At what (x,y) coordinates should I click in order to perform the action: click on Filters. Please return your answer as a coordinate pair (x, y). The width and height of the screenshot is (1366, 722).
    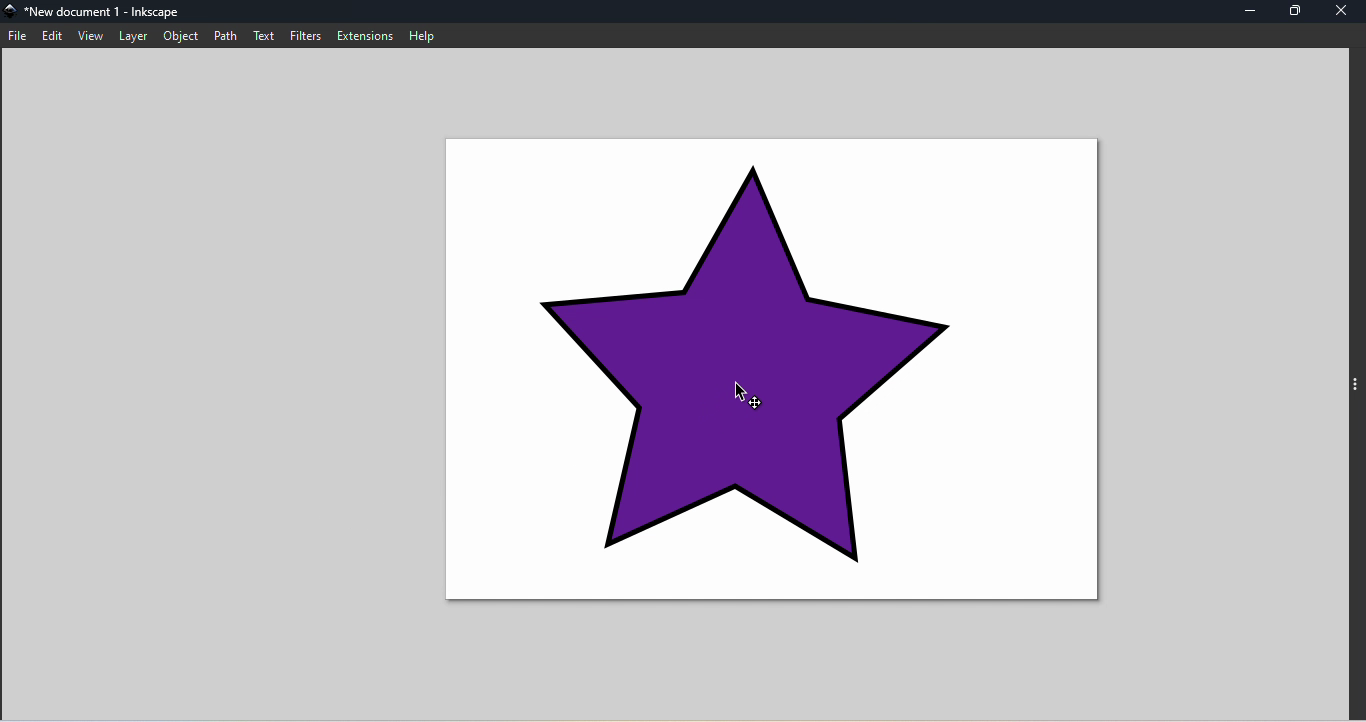
    Looking at the image, I should click on (307, 38).